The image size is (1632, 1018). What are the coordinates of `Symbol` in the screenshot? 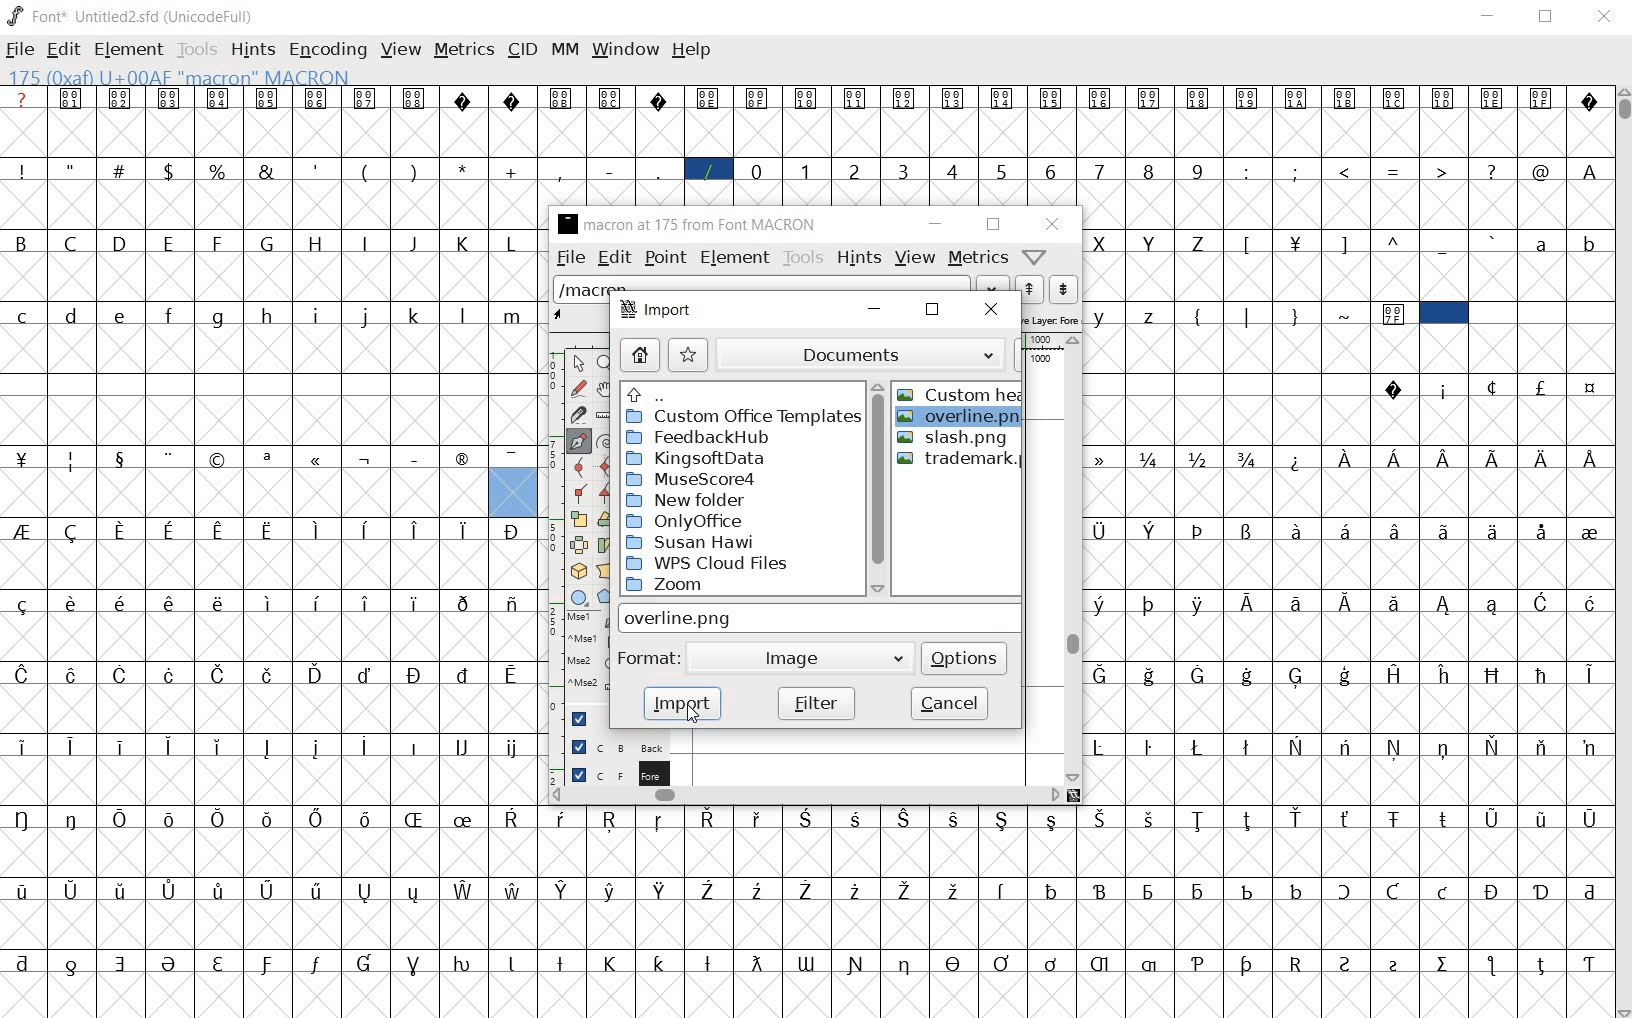 It's located at (1587, 962).